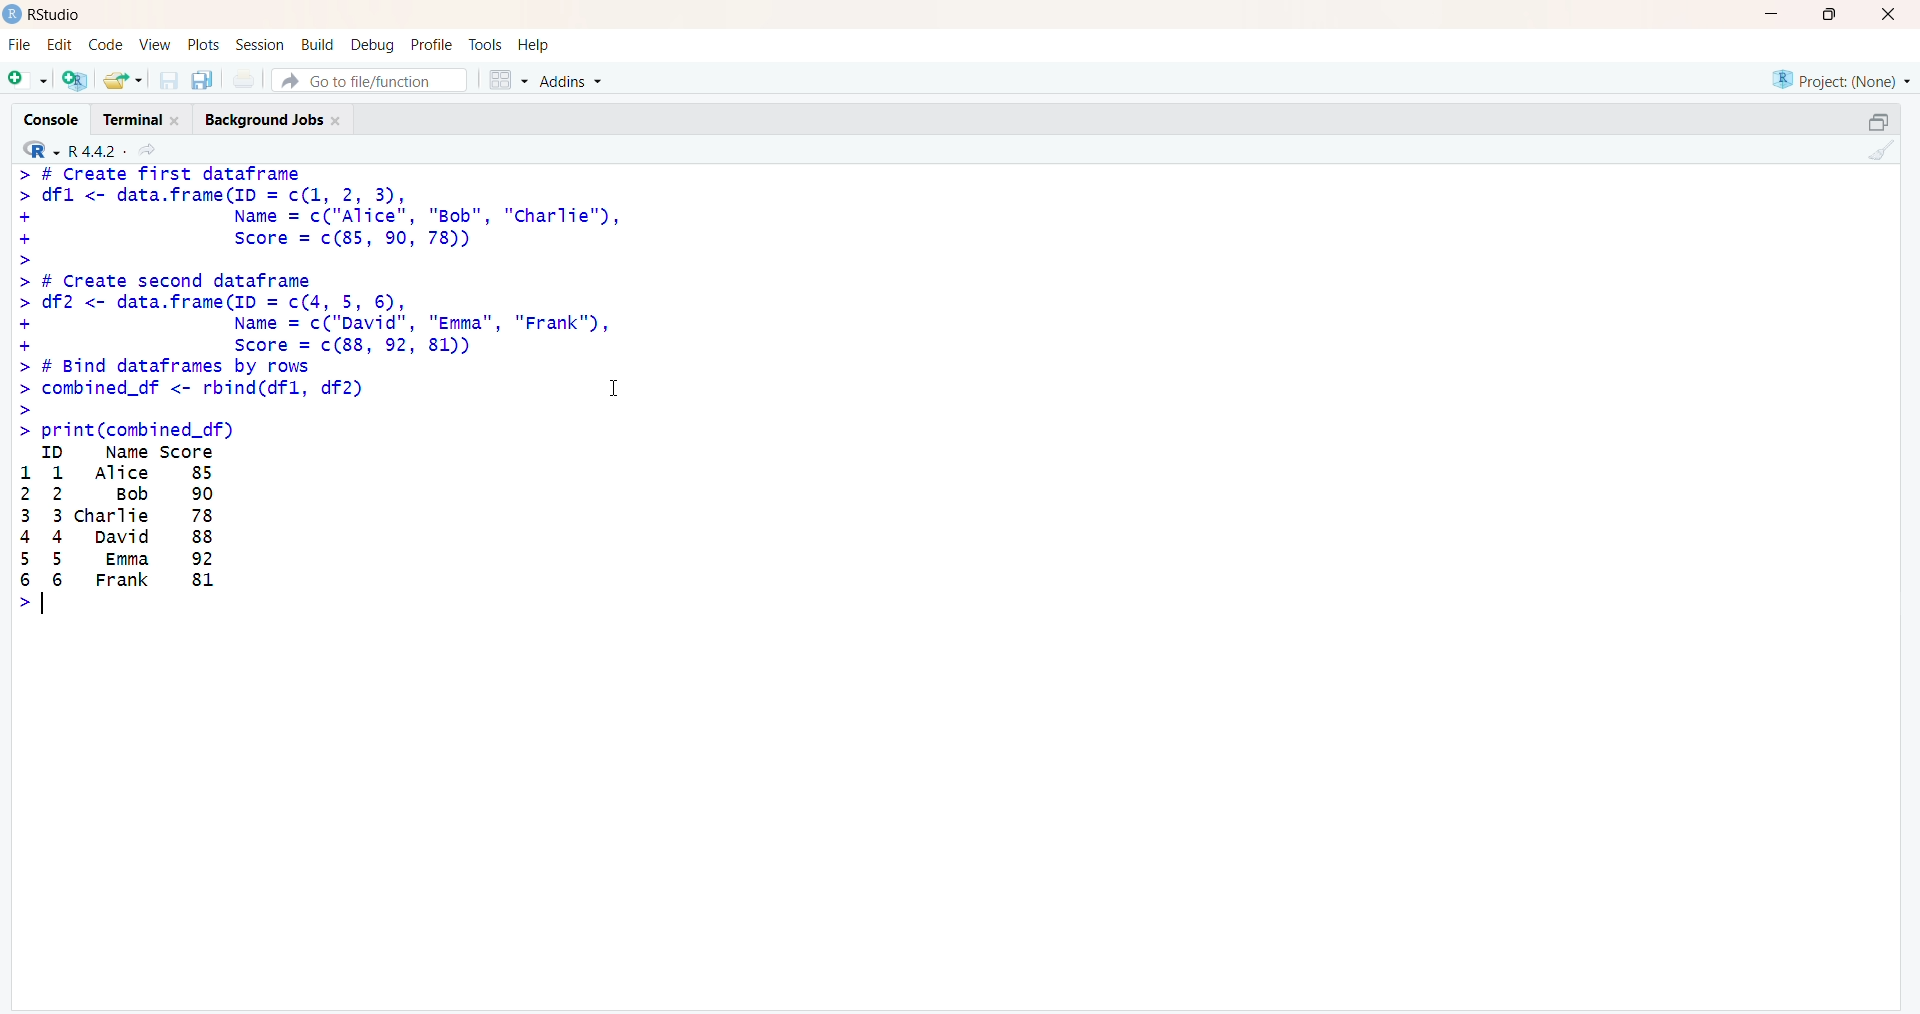 The image size is (1920, 1014). I want to click on ID Name Score 1 1 Alice 85 2 2 Bob 920 3 3 charlie 78 4 4 David 88 5 5 Emma 92 6 6 Frank 81, so click(118, 532).